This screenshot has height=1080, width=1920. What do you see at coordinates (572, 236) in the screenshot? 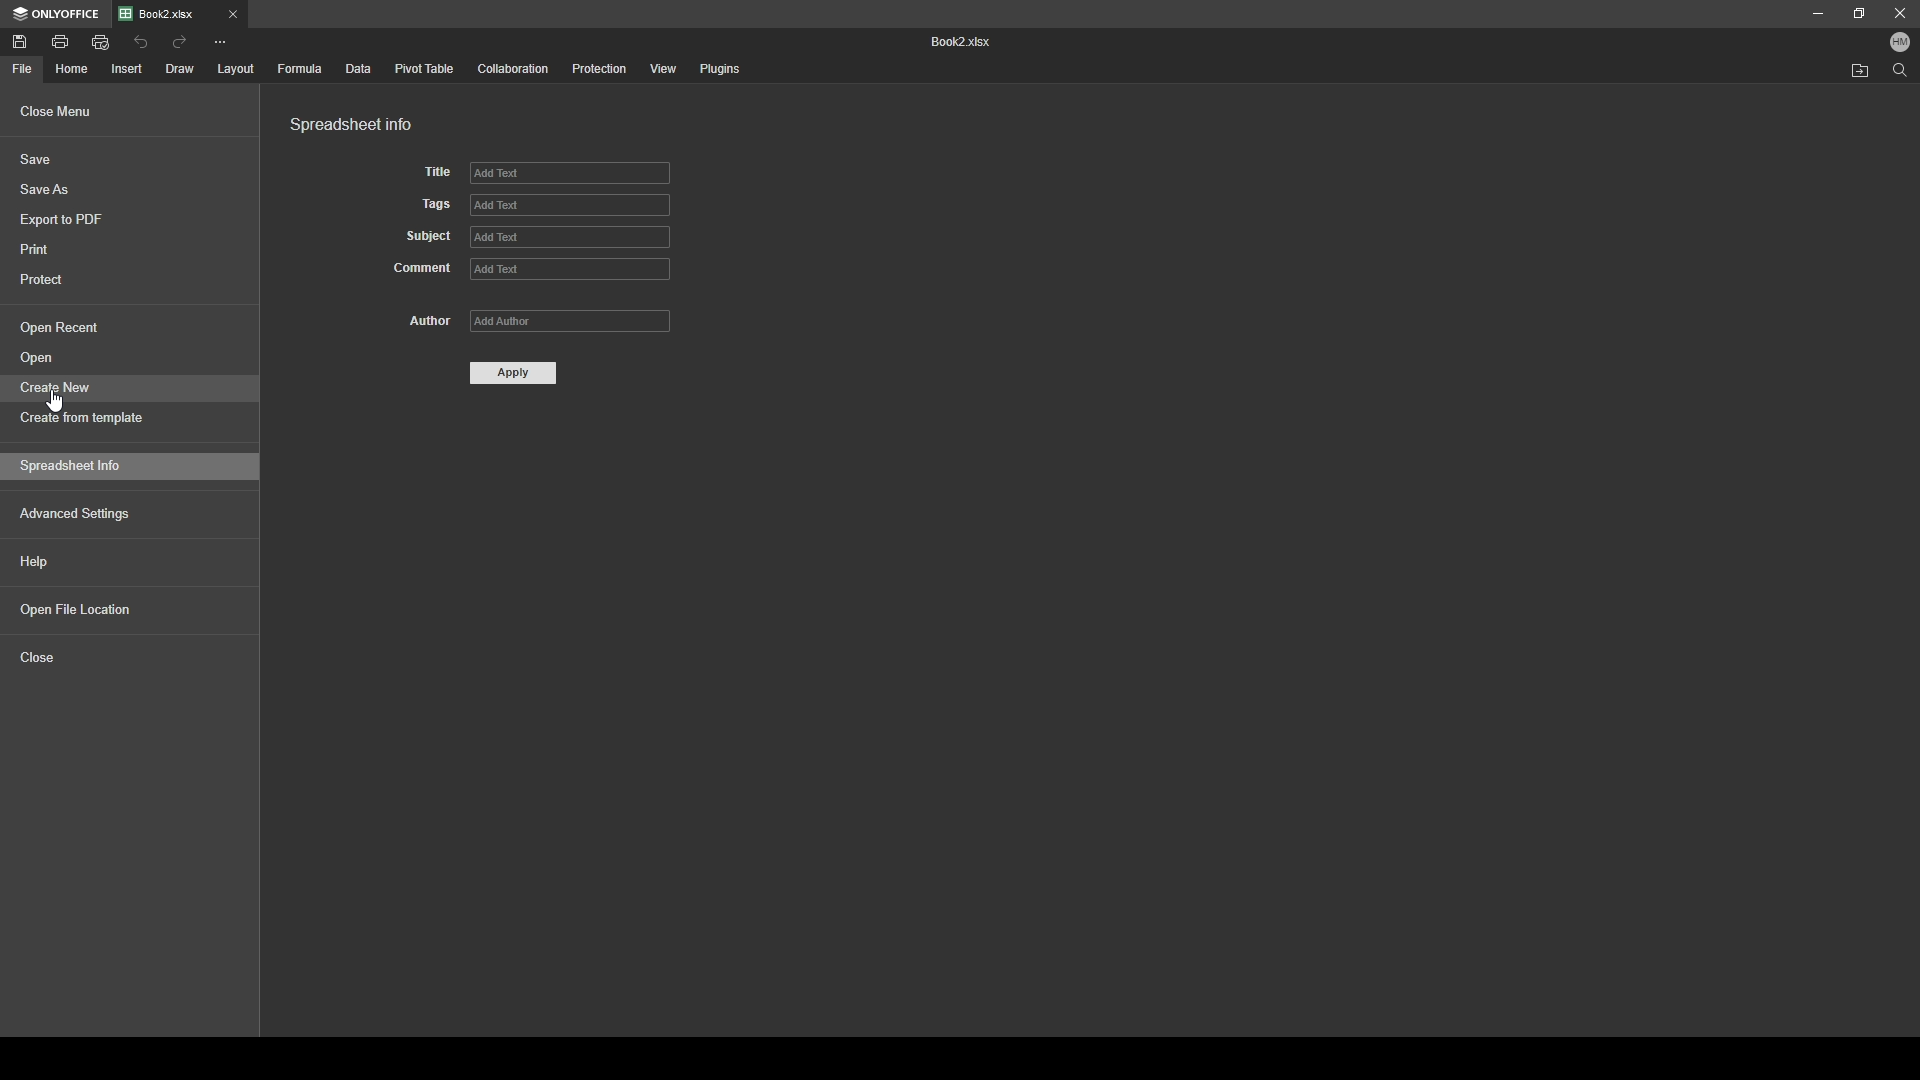
I see `add text` at bounding box center [572, 236].